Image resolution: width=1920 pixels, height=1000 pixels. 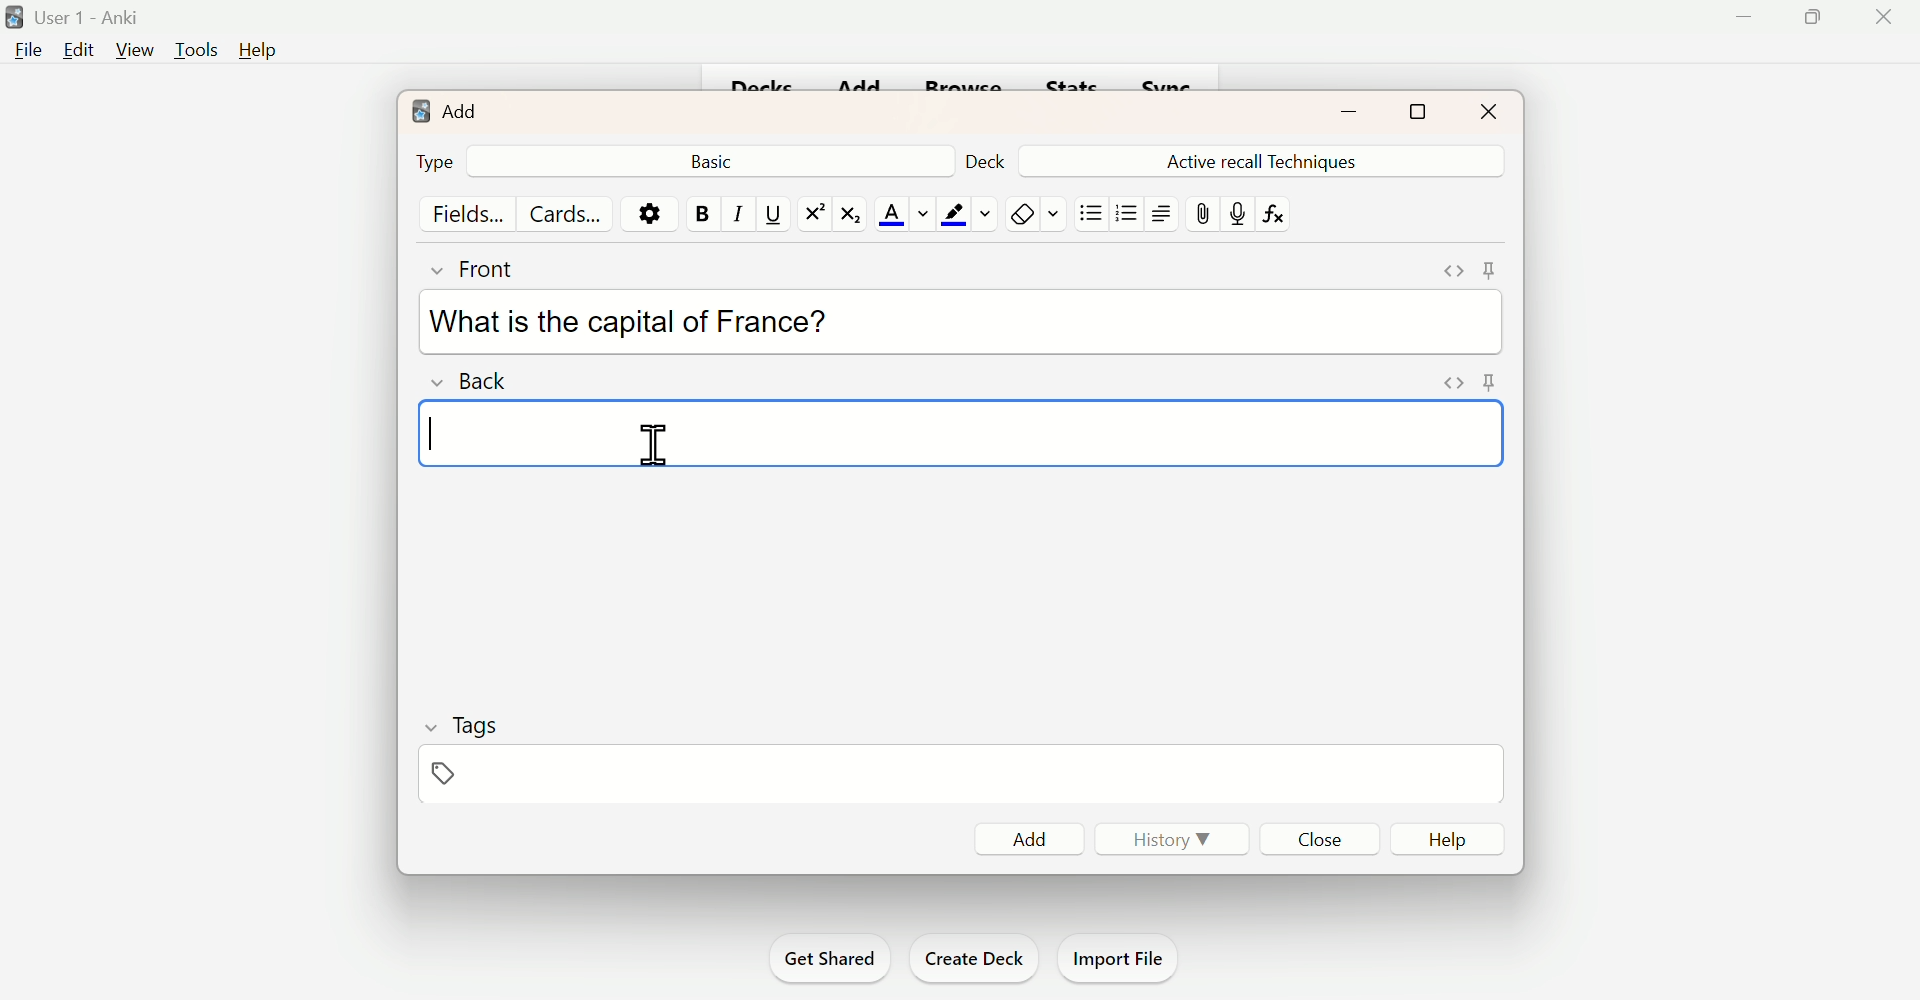 I want to click on Tools, so click(x=191, y=49).